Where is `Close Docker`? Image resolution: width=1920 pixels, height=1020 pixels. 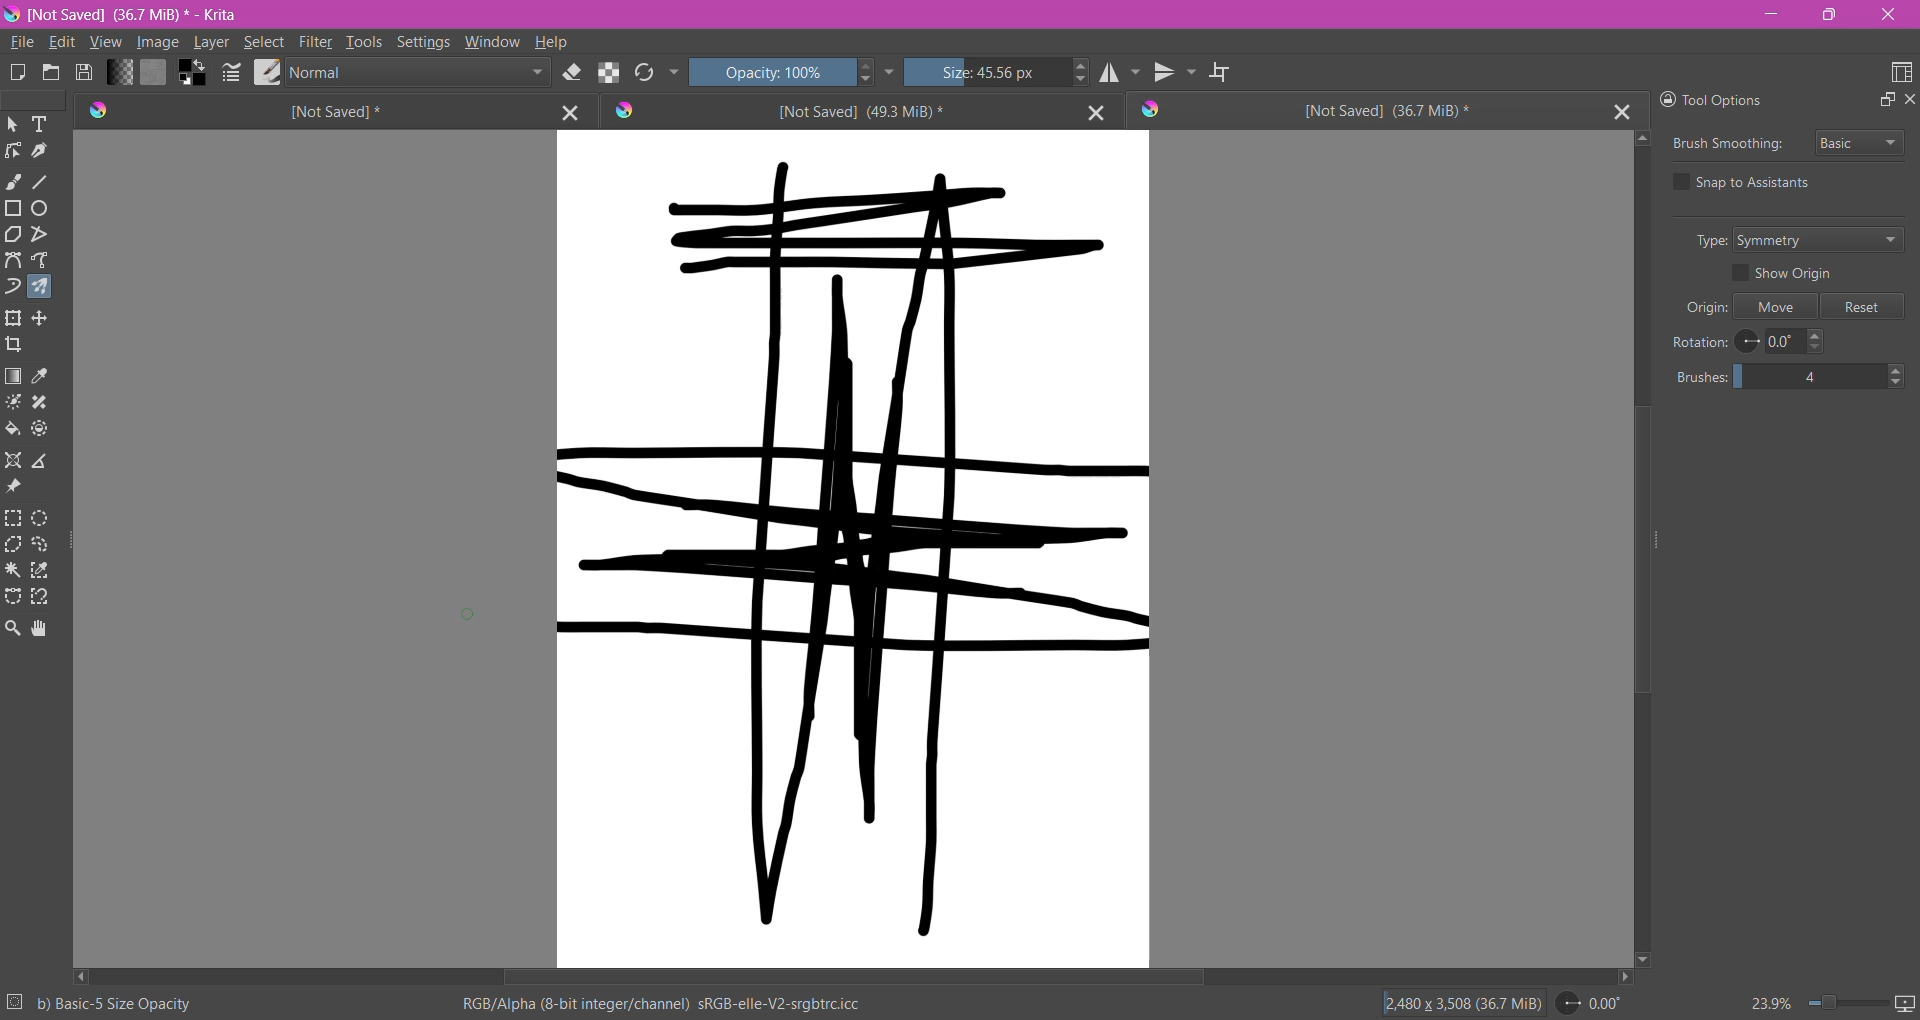
Close Docker is located at coordinates (1908, 101).